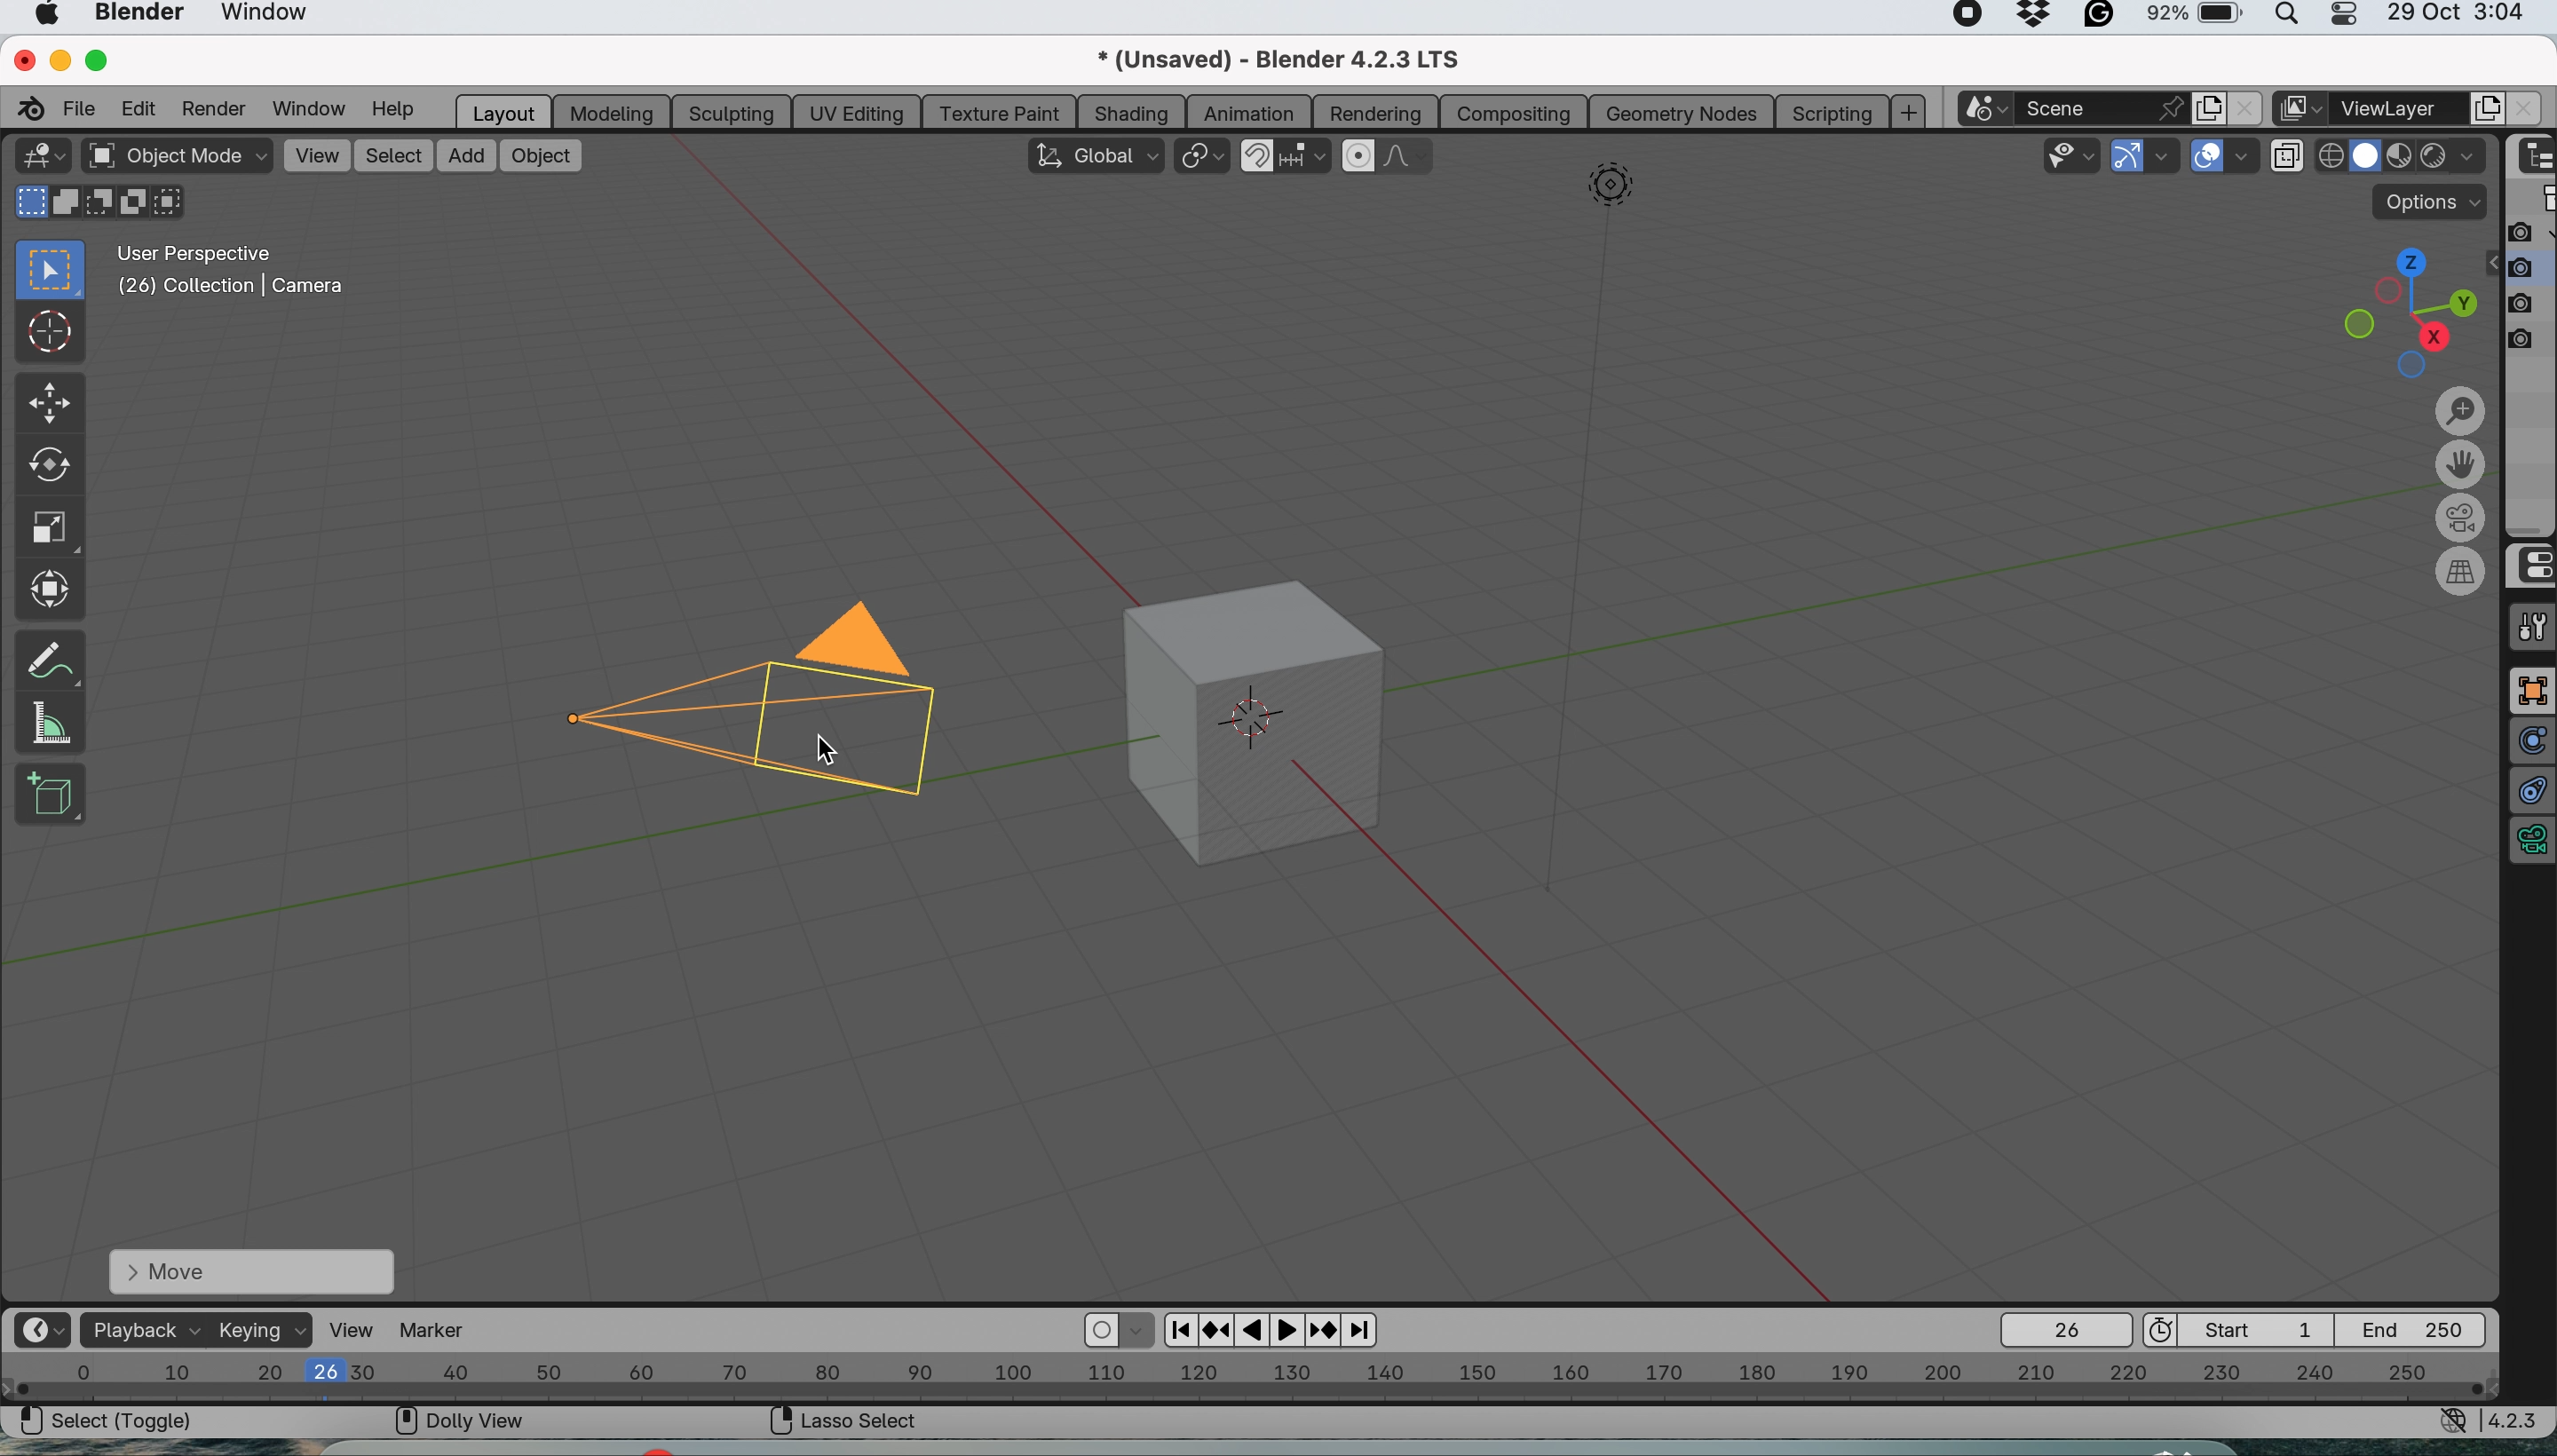 The height and width of the screenshot is (1456, 2557). I want to click on editor type, so click(40, 1330).